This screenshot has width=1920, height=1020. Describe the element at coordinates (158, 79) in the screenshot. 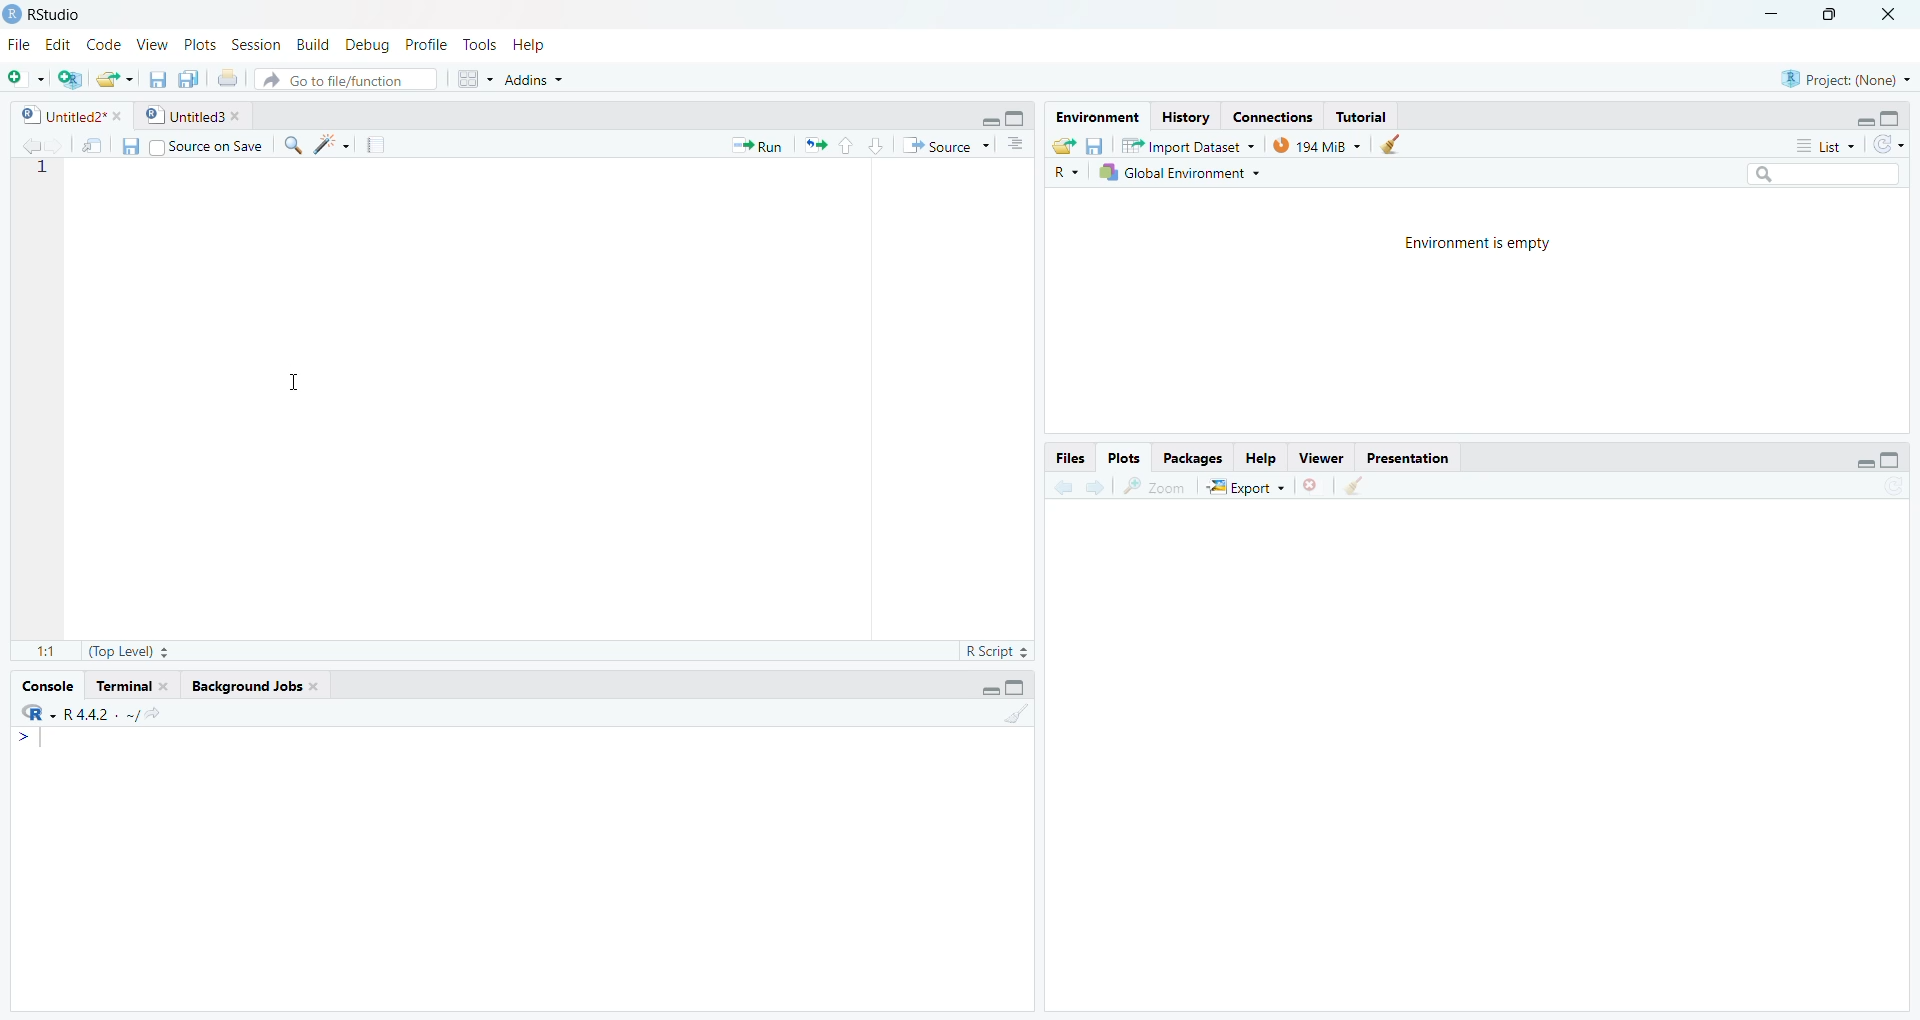

I see `save current document` at that location.